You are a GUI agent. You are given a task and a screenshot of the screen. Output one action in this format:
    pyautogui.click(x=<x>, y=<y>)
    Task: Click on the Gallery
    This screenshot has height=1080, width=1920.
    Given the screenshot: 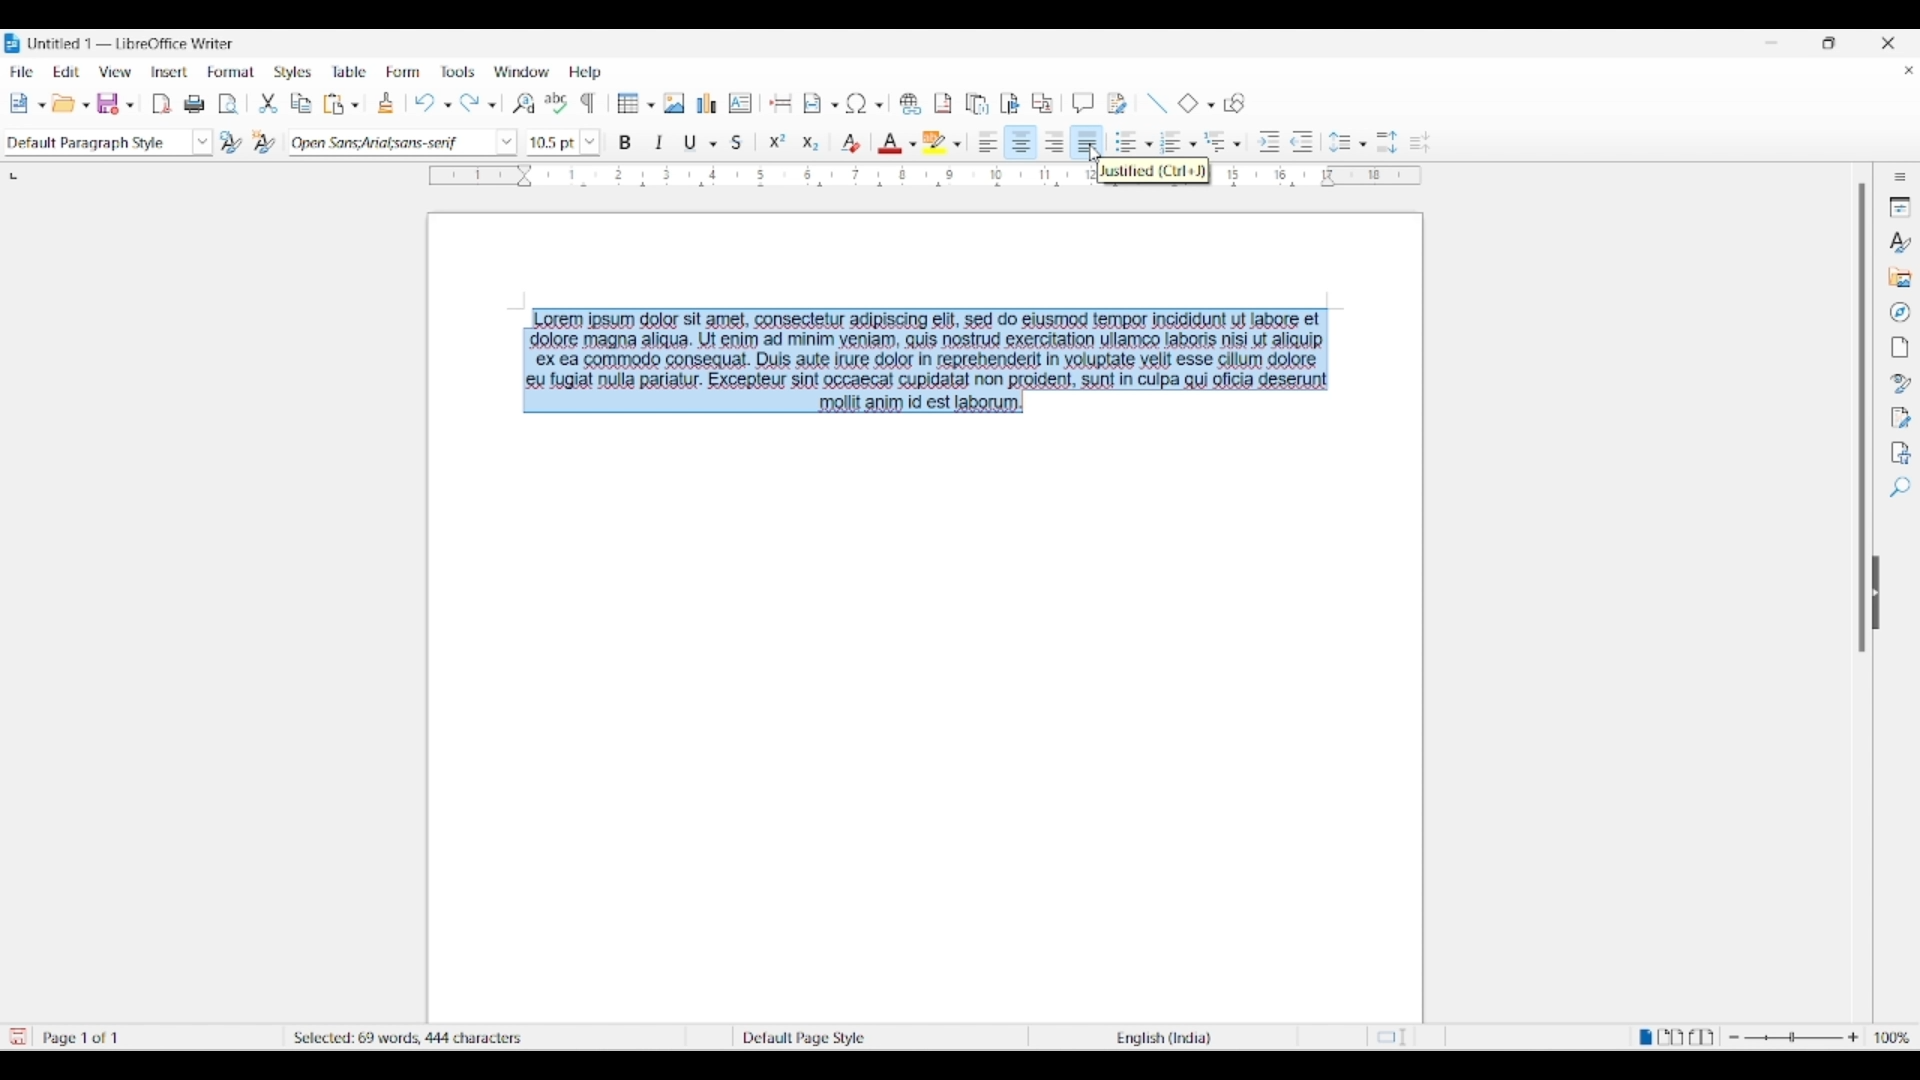 What is the action you would take?
    pyautogui.click(x=1899, y=277)
    